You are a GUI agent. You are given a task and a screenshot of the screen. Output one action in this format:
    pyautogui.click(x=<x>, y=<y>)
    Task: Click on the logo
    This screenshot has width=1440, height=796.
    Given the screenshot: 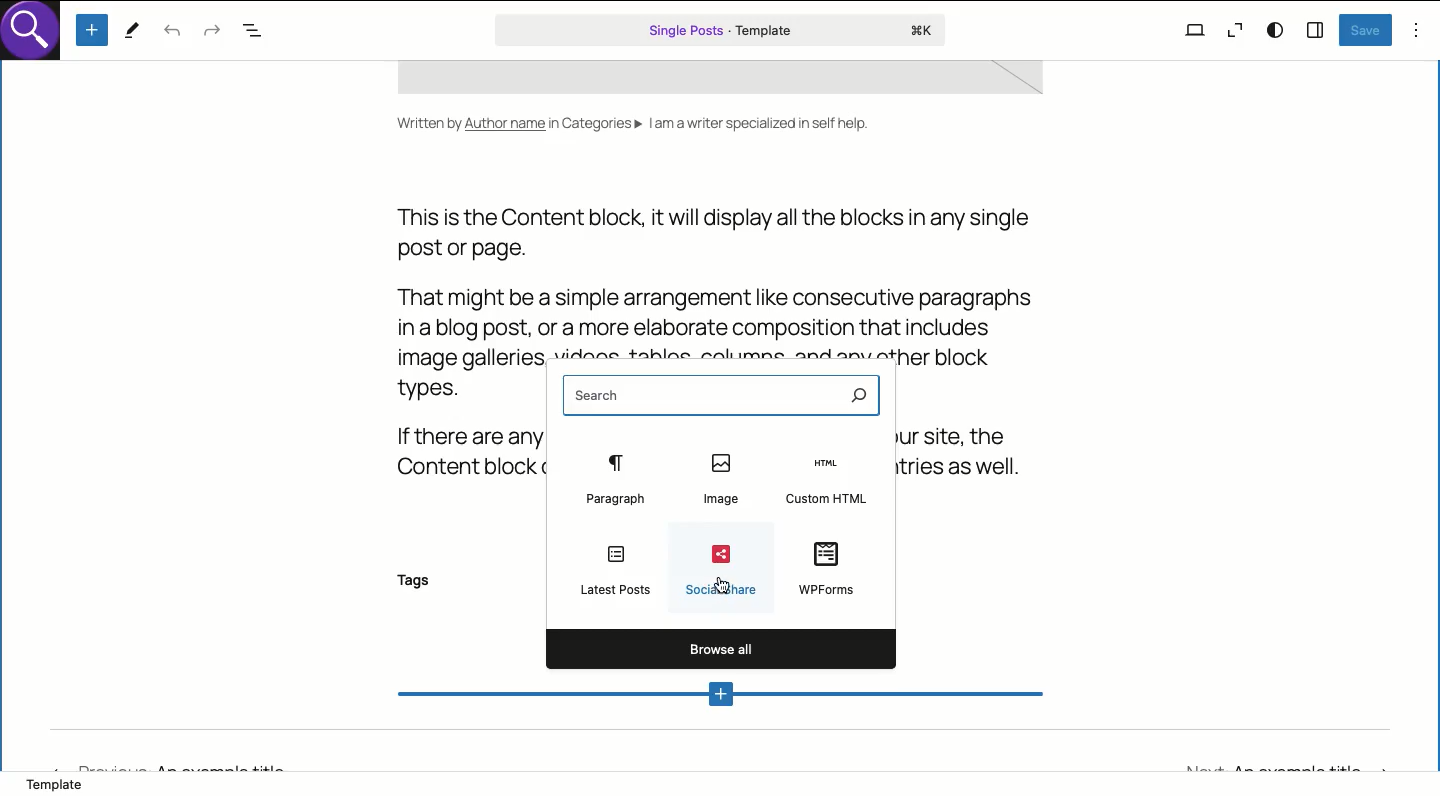 What is the action you would take?
    pyautogui.click(x=36, y=36)
    